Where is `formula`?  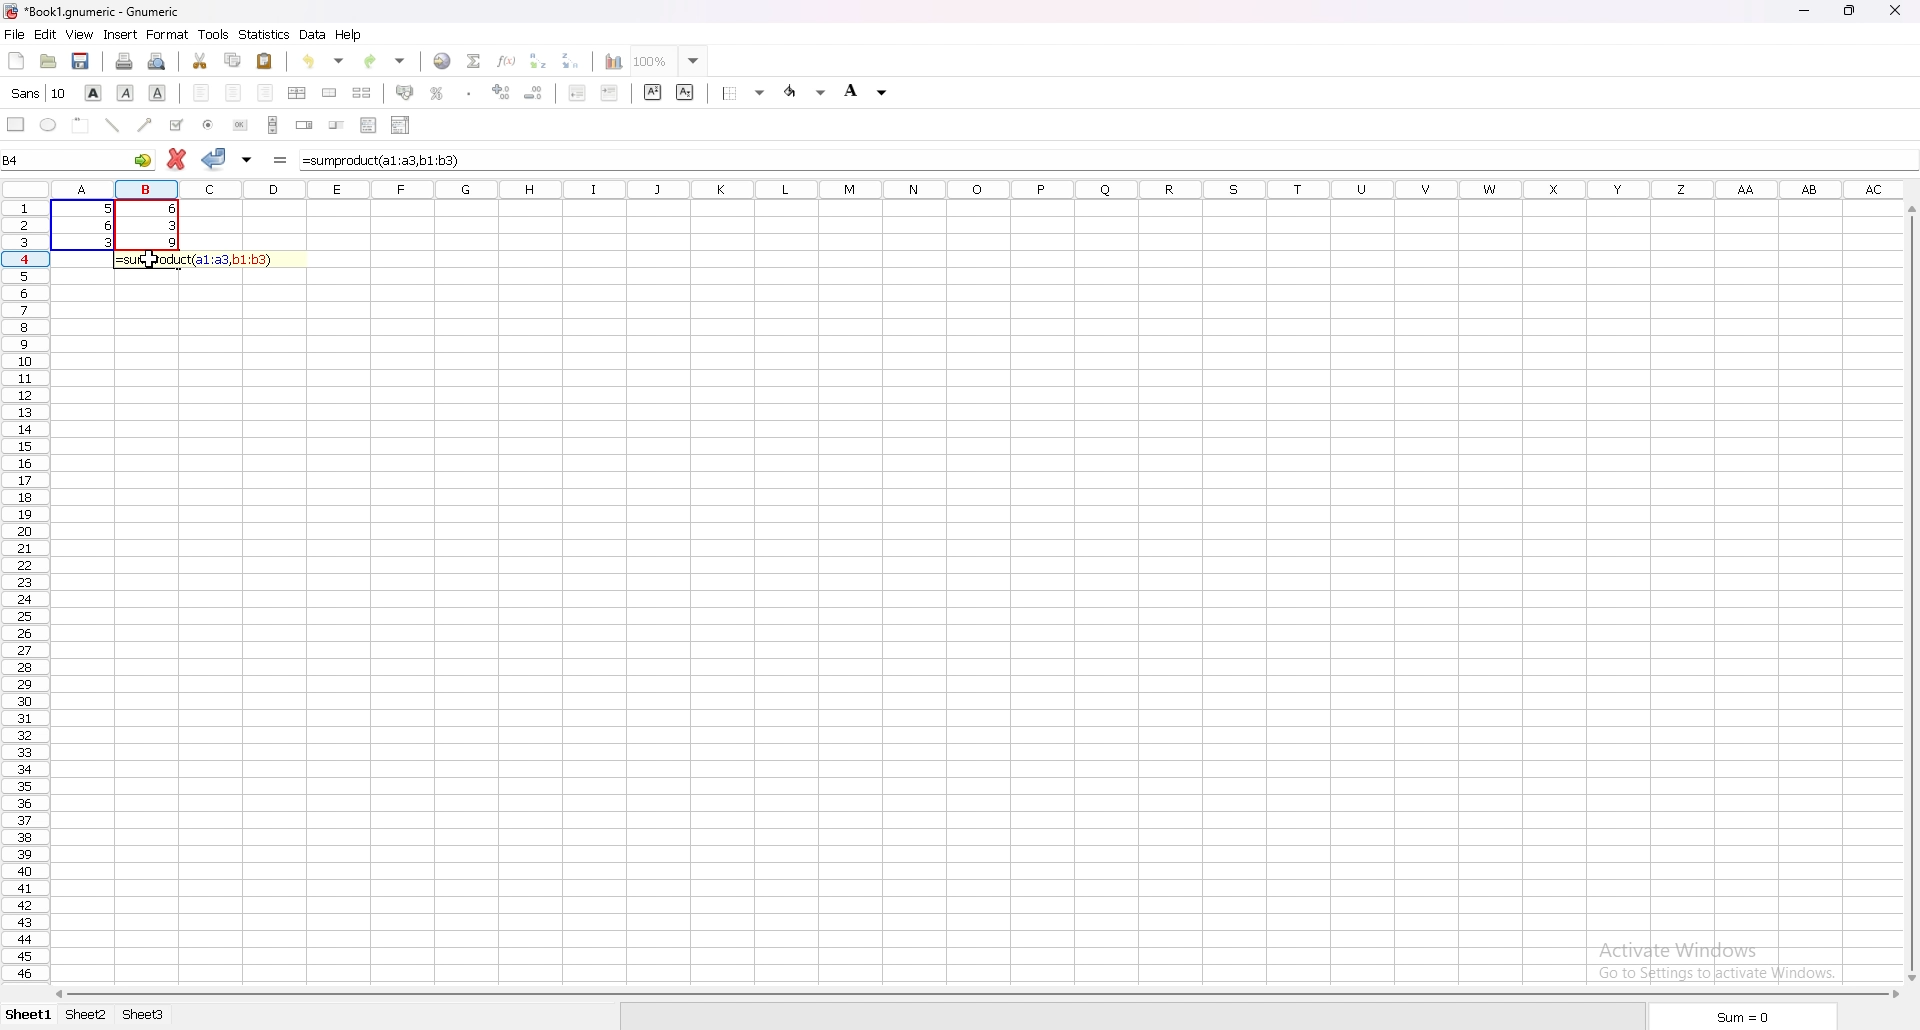
formula is located at coordinates (278, 162).